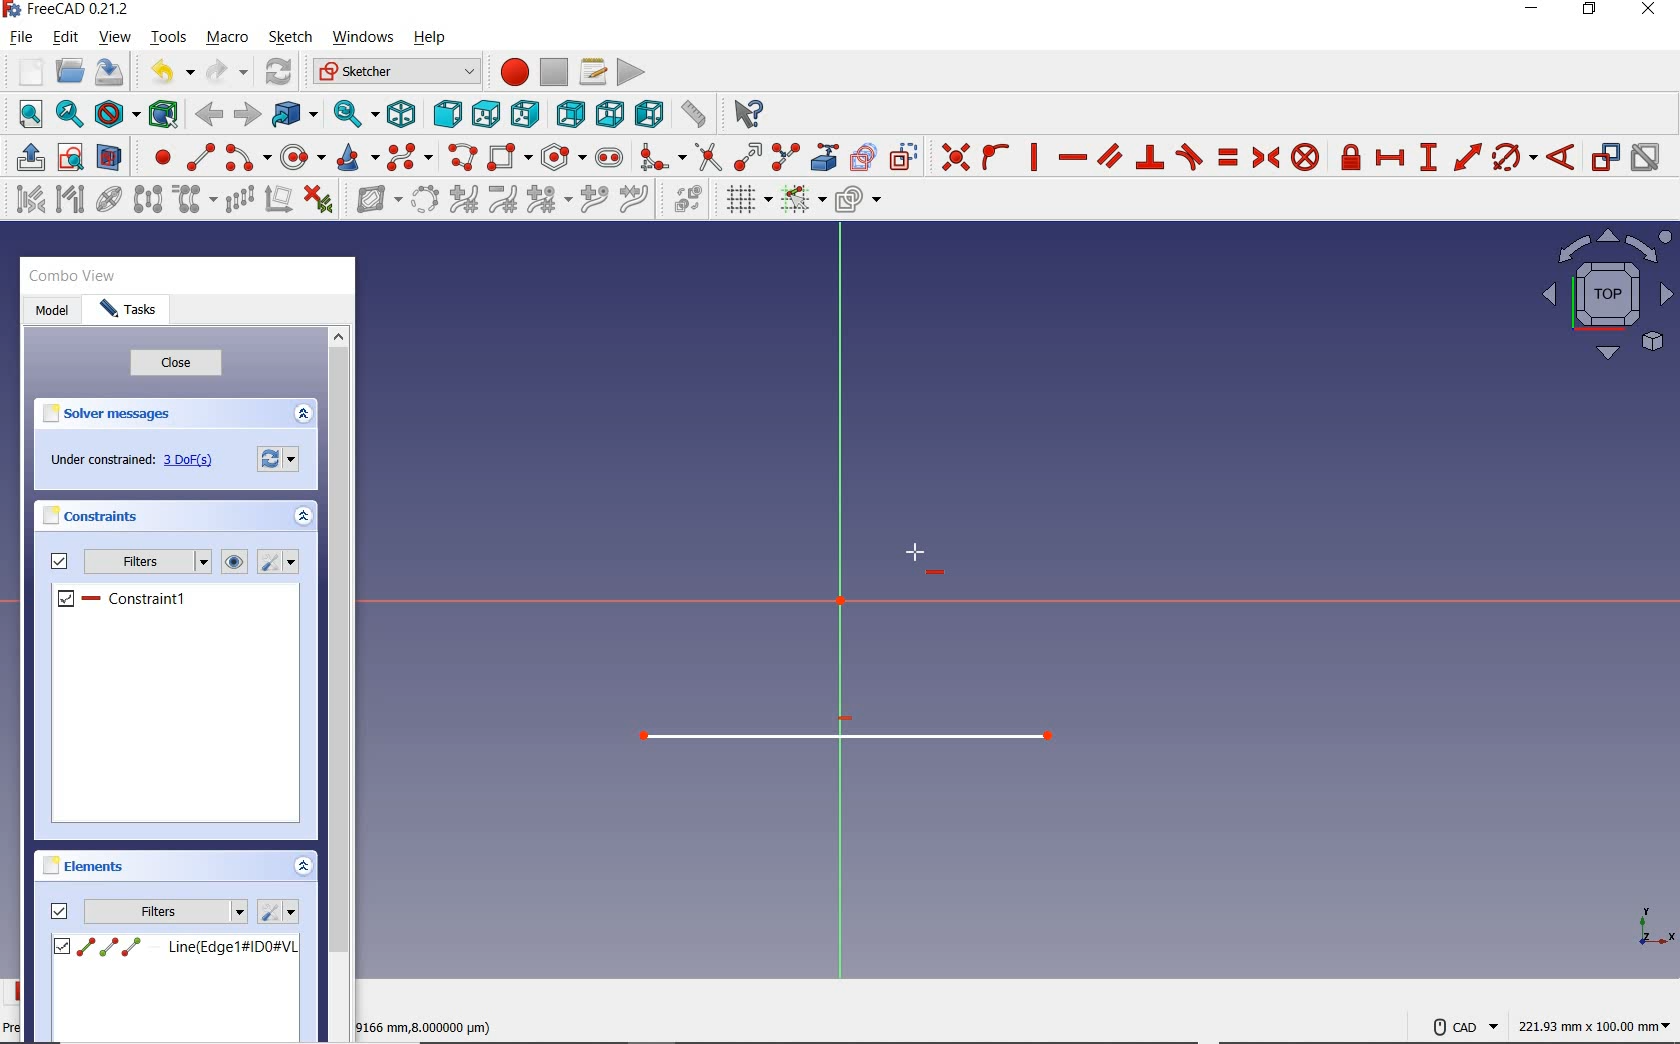 This screenshot has height=1044, width=1680. I want to click on REDO, so click(226, 73).